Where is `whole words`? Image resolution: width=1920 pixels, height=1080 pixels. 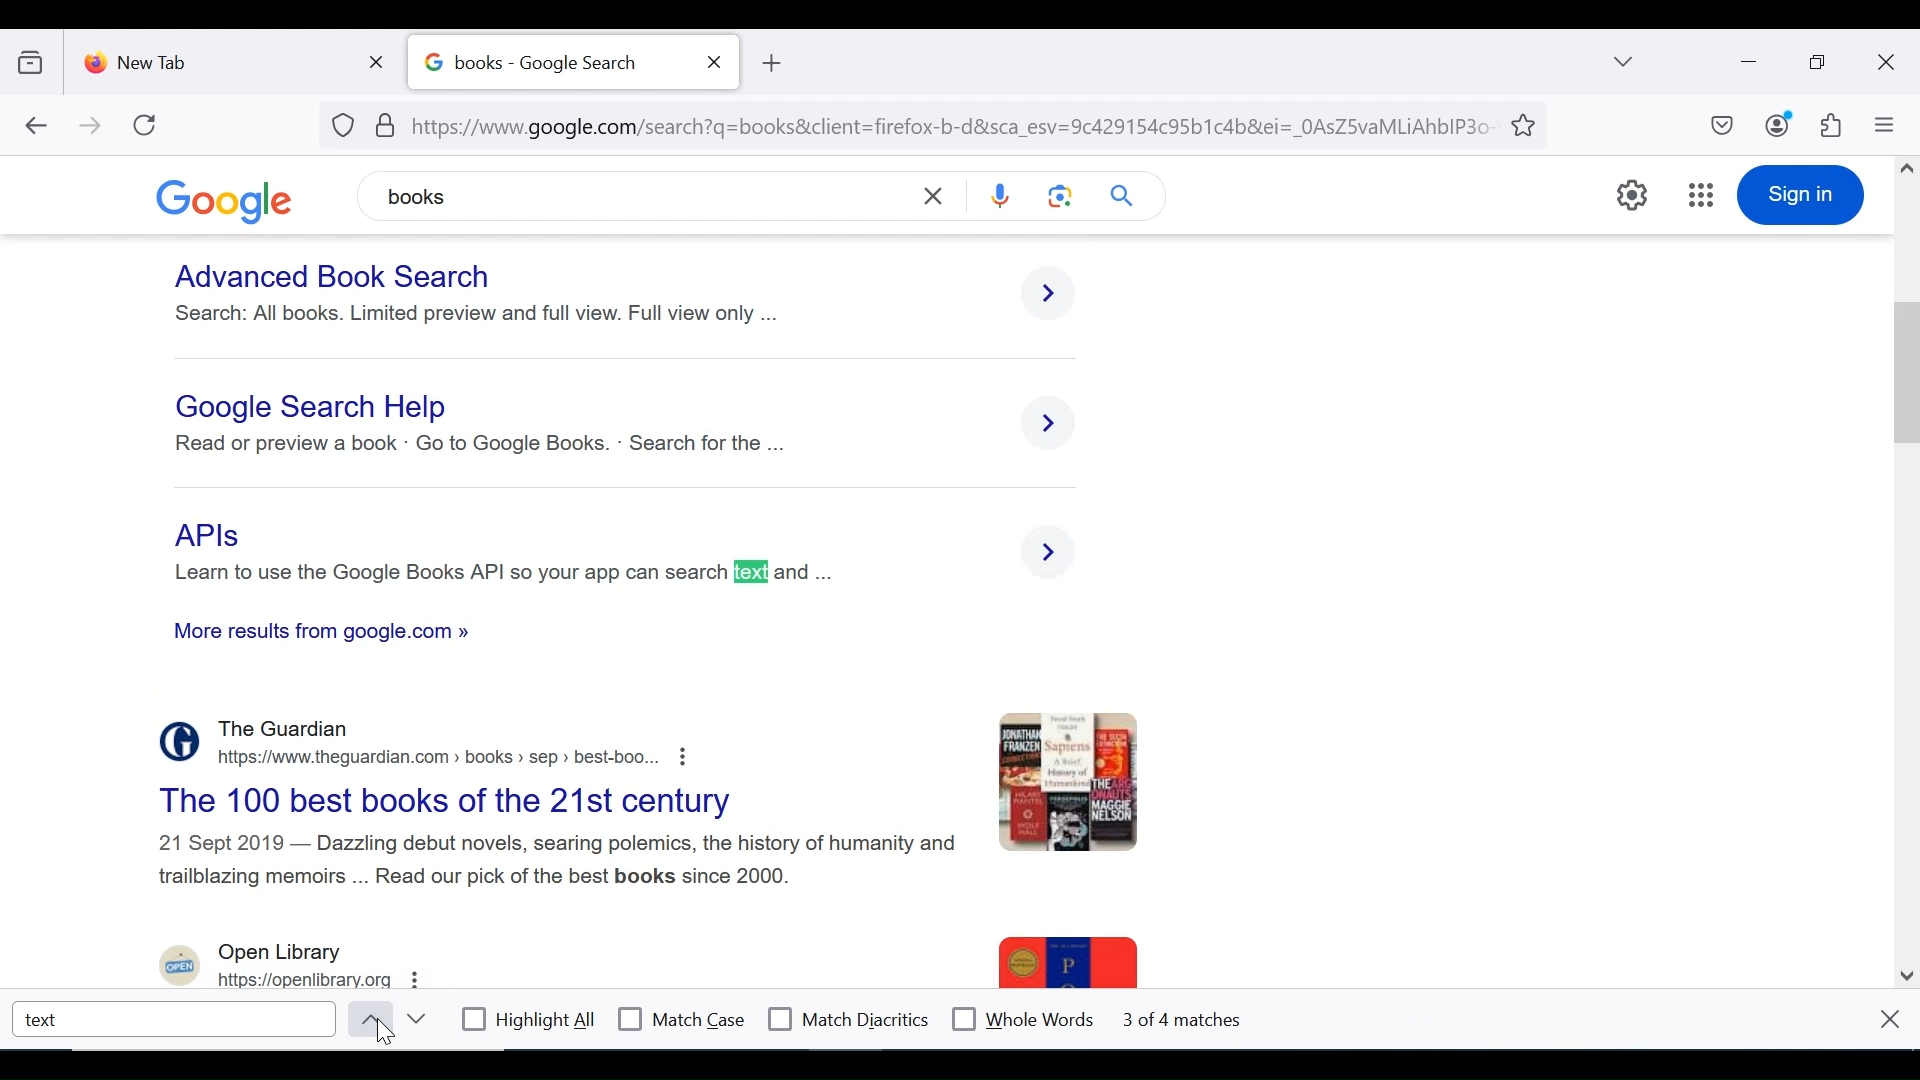
whole words is located at coordinates (1022, 1017).